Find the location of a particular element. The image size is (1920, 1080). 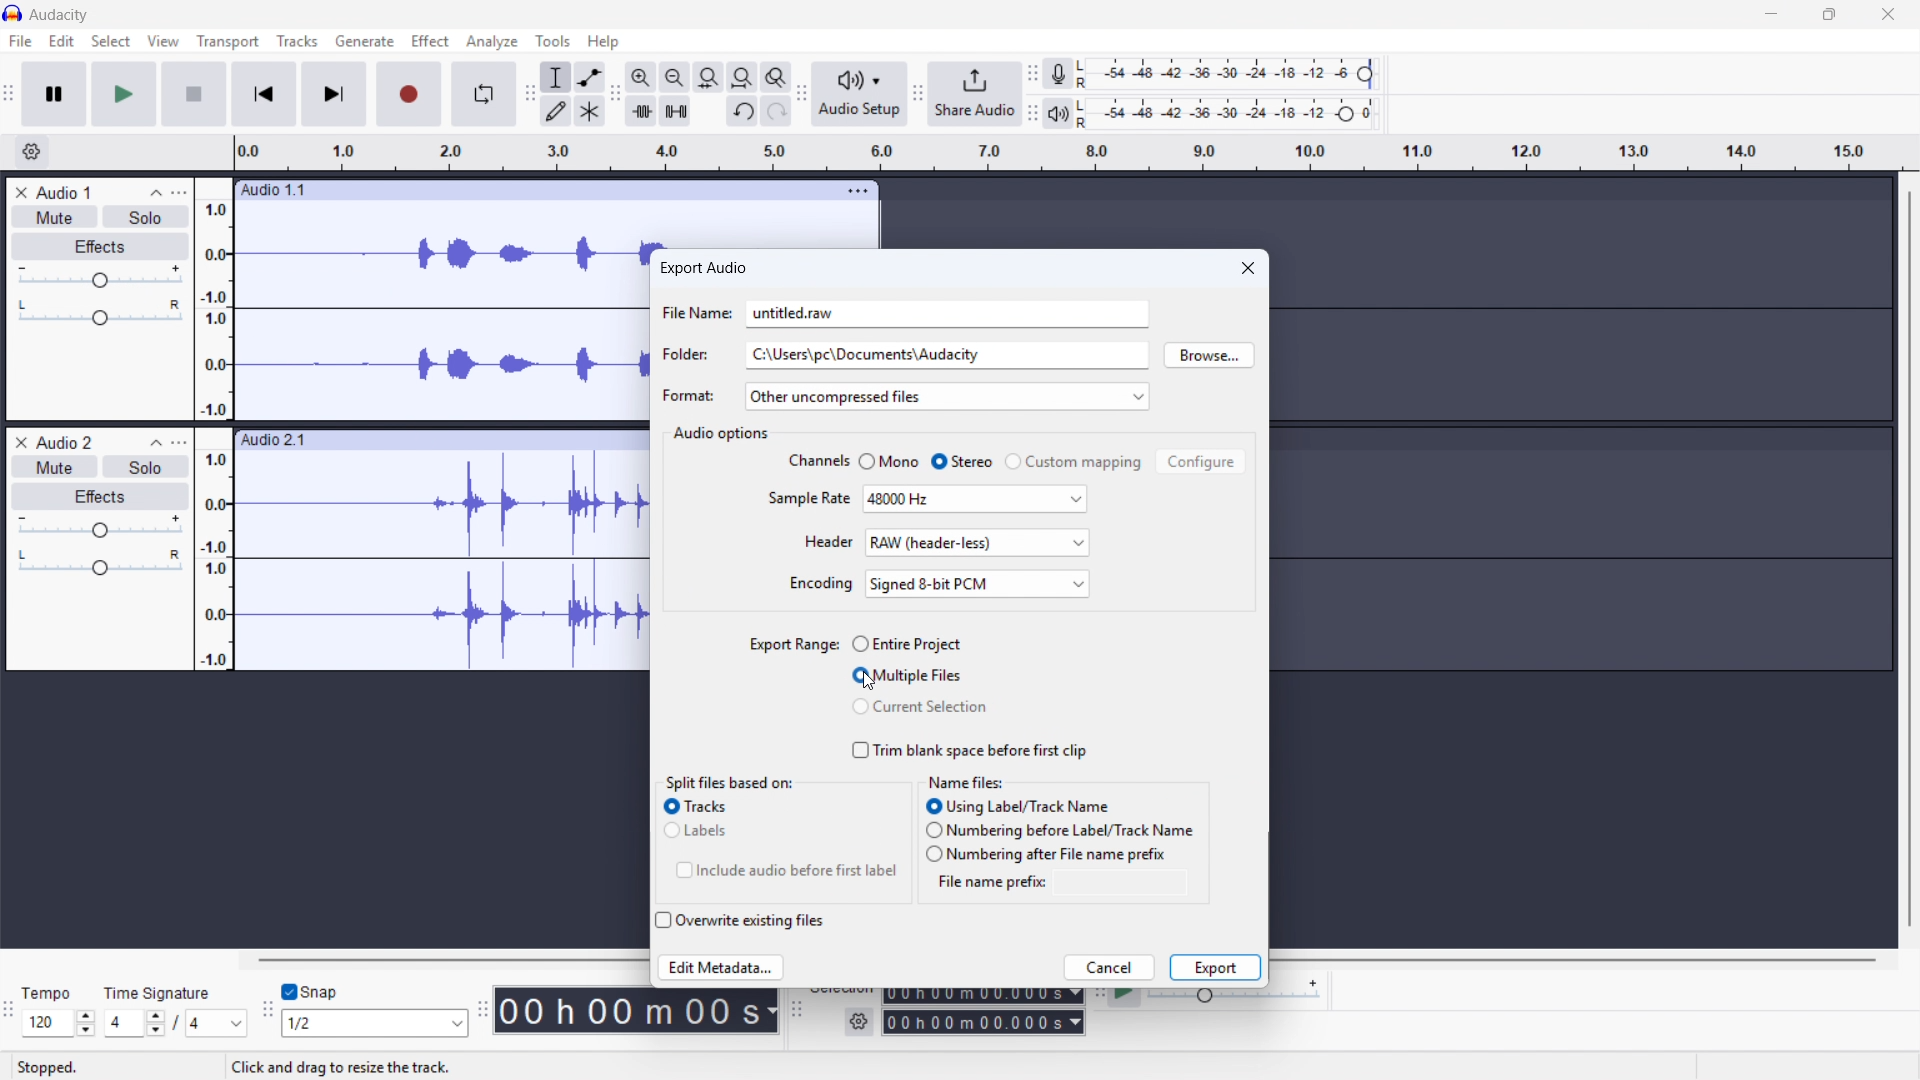

cursor  is located at coordinates (870, 681).